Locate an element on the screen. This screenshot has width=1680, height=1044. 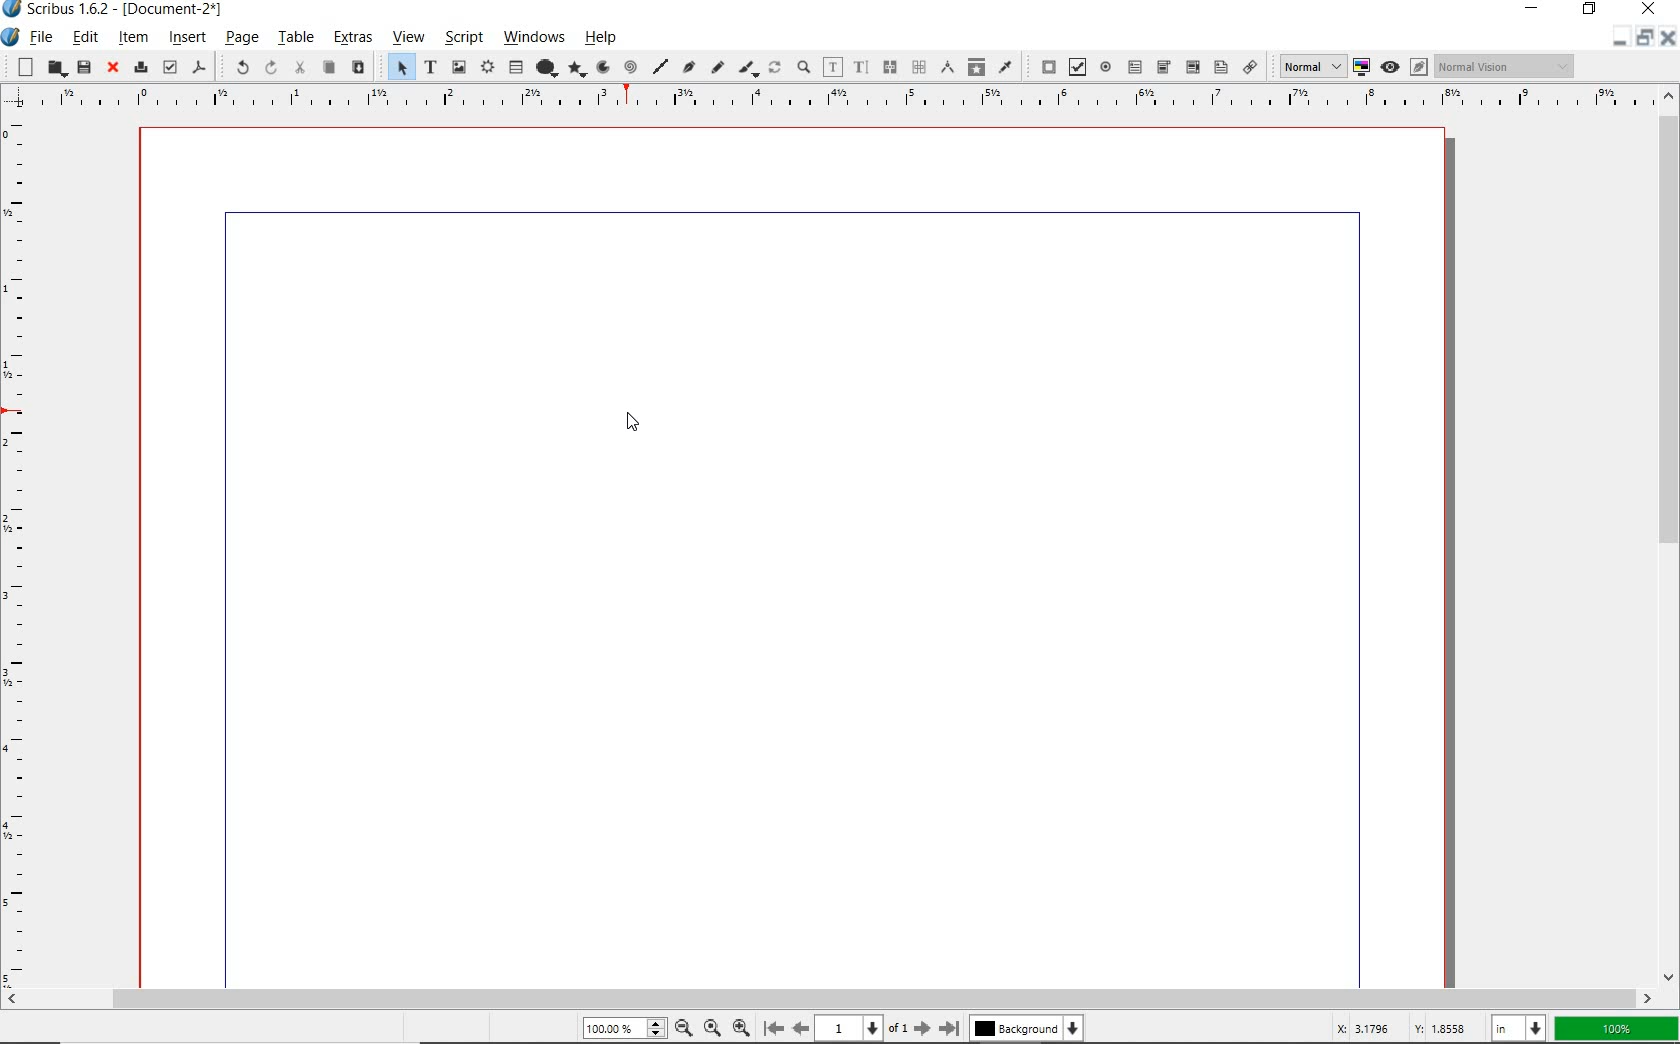
edit is located at coordinates (84, 36).